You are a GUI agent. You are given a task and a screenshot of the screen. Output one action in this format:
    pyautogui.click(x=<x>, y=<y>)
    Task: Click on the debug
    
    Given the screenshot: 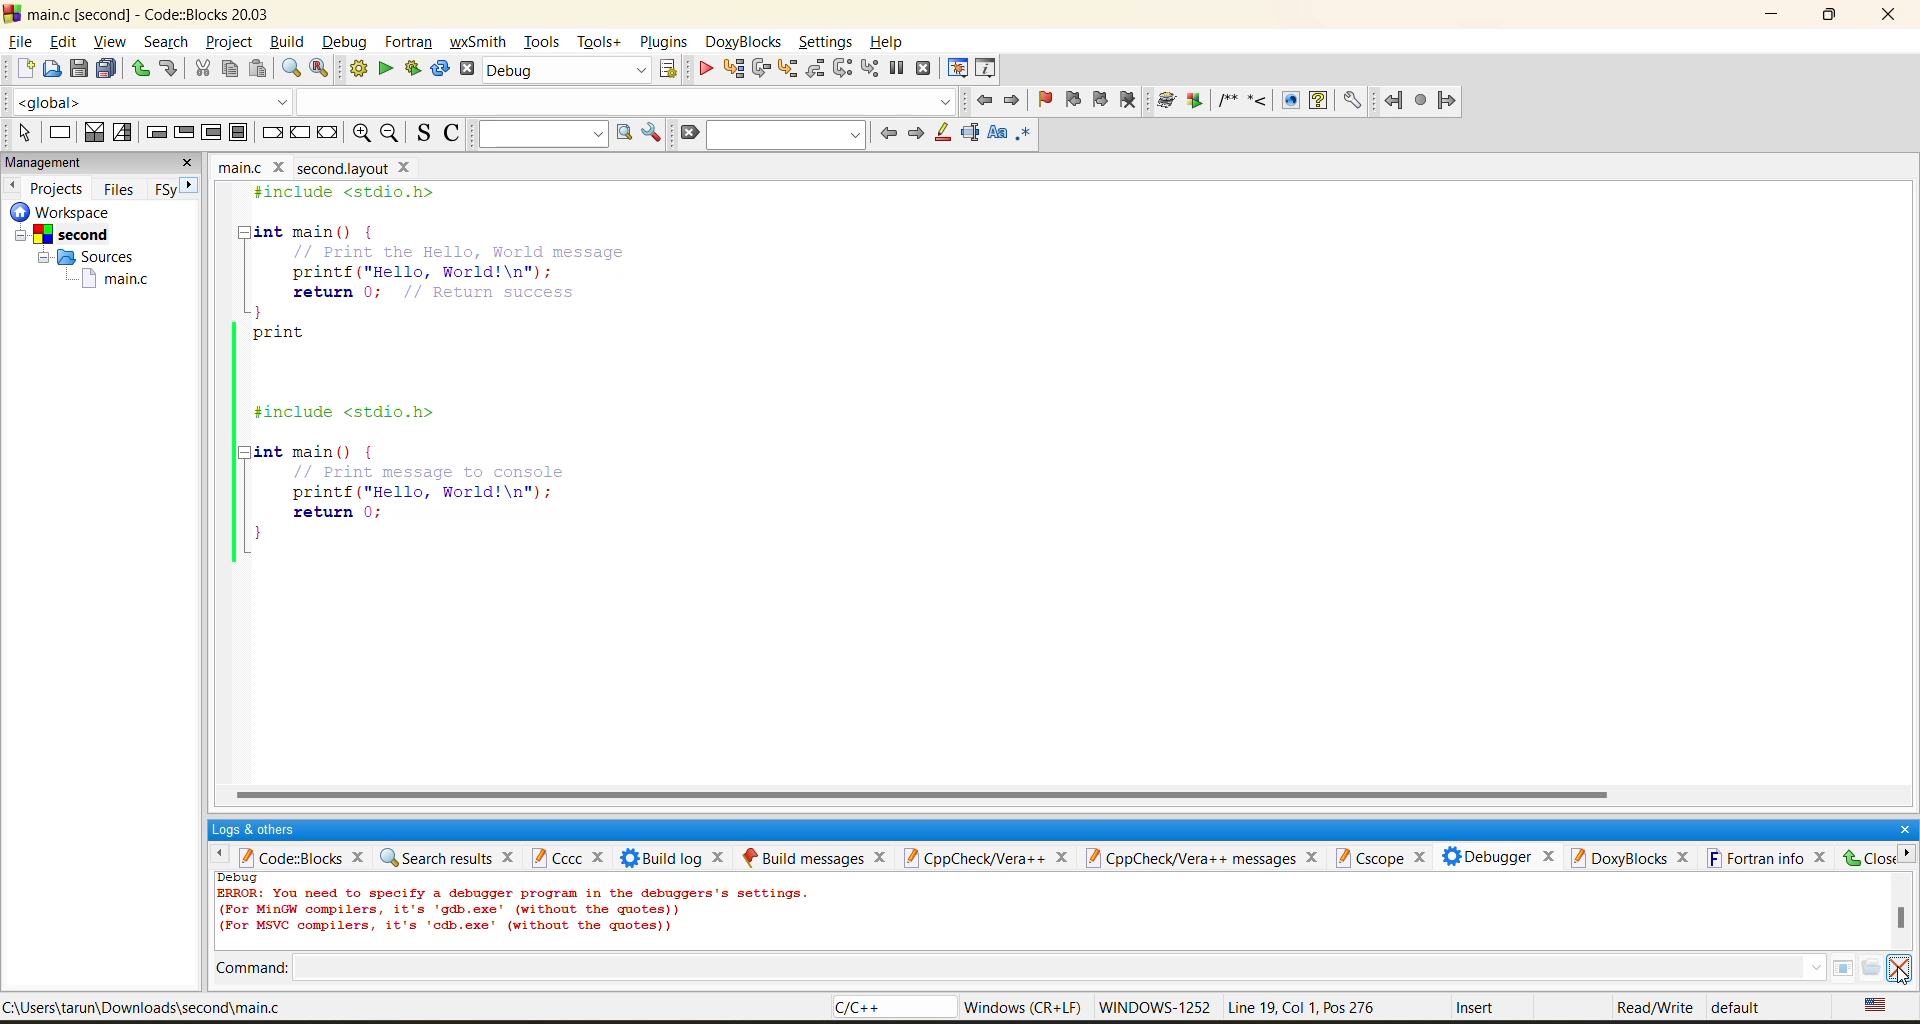 What is the action you would take?
    pyautogui.click(x=703, y=68)
    